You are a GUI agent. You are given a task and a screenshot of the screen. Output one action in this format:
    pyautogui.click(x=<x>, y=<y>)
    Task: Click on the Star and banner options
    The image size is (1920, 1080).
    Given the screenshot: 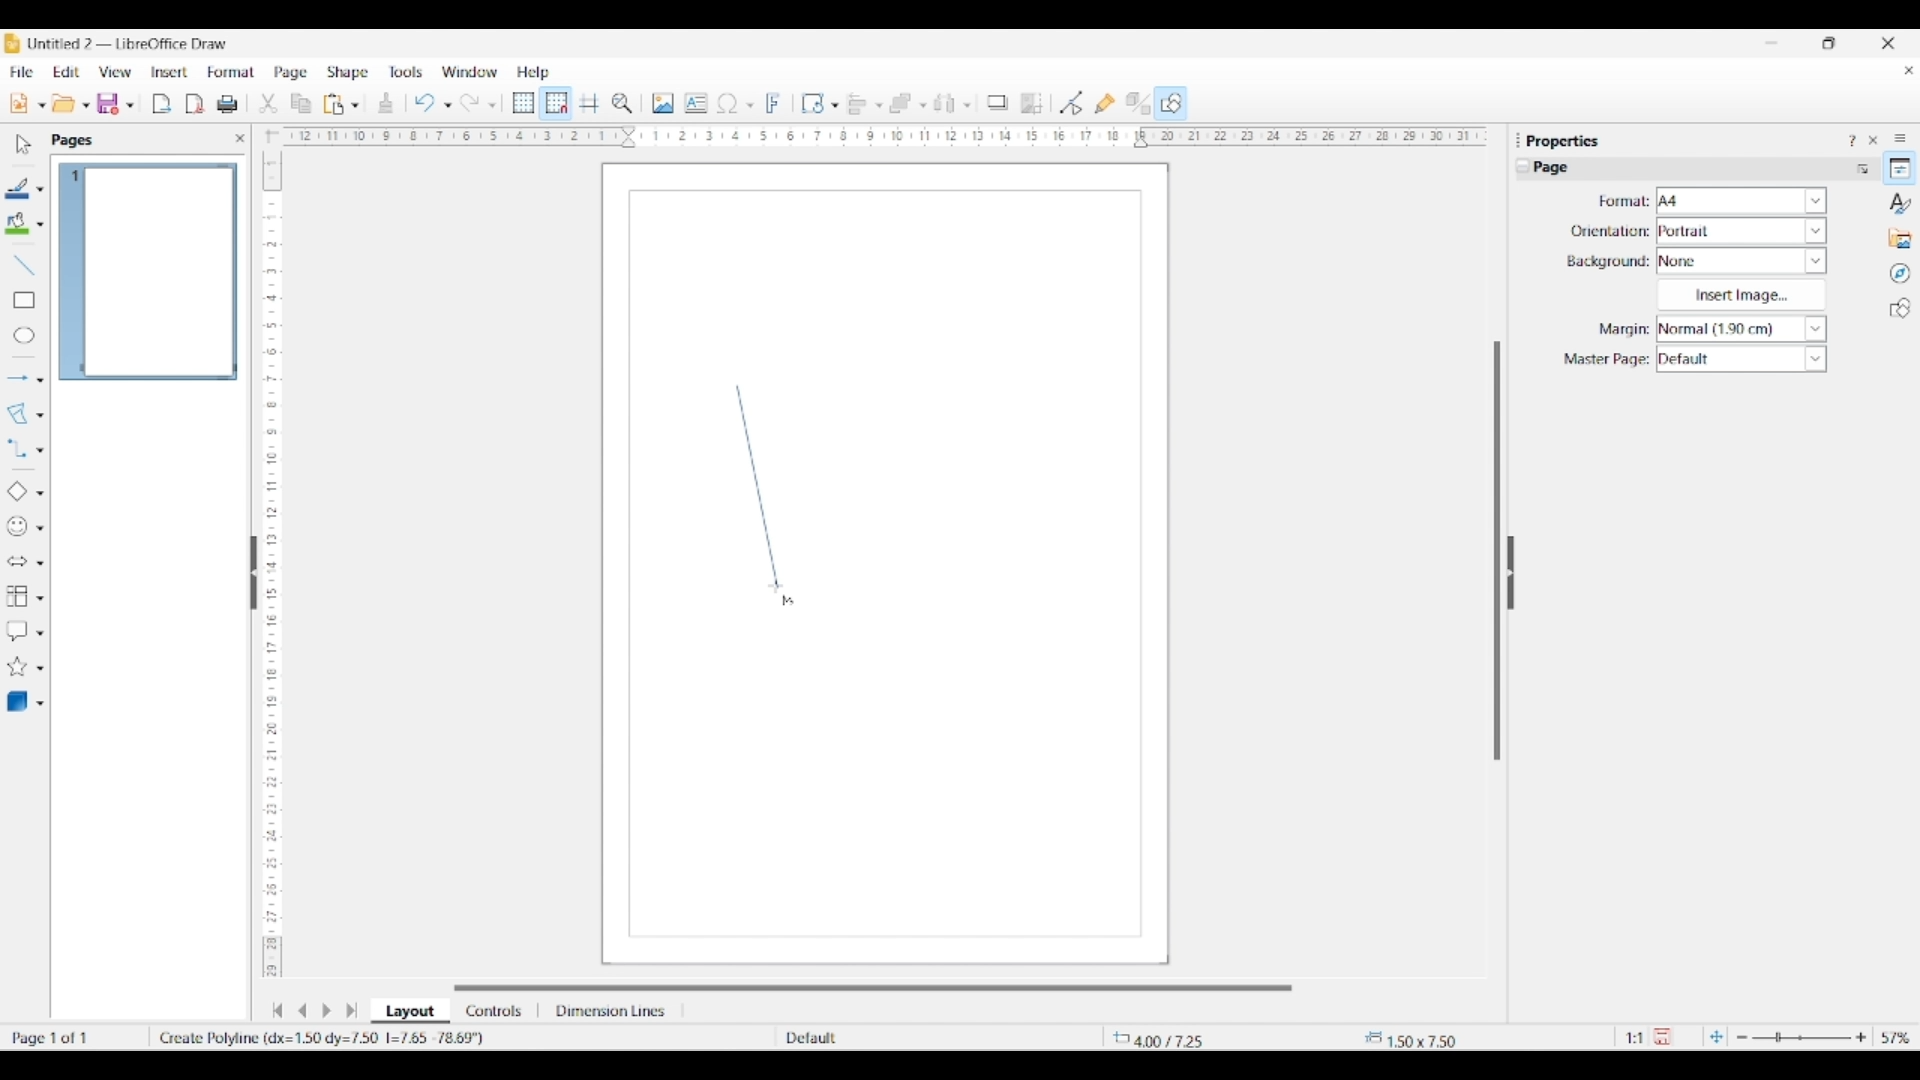 What is the action you would take?
    pyautogui.click(x=40, y=669)
    